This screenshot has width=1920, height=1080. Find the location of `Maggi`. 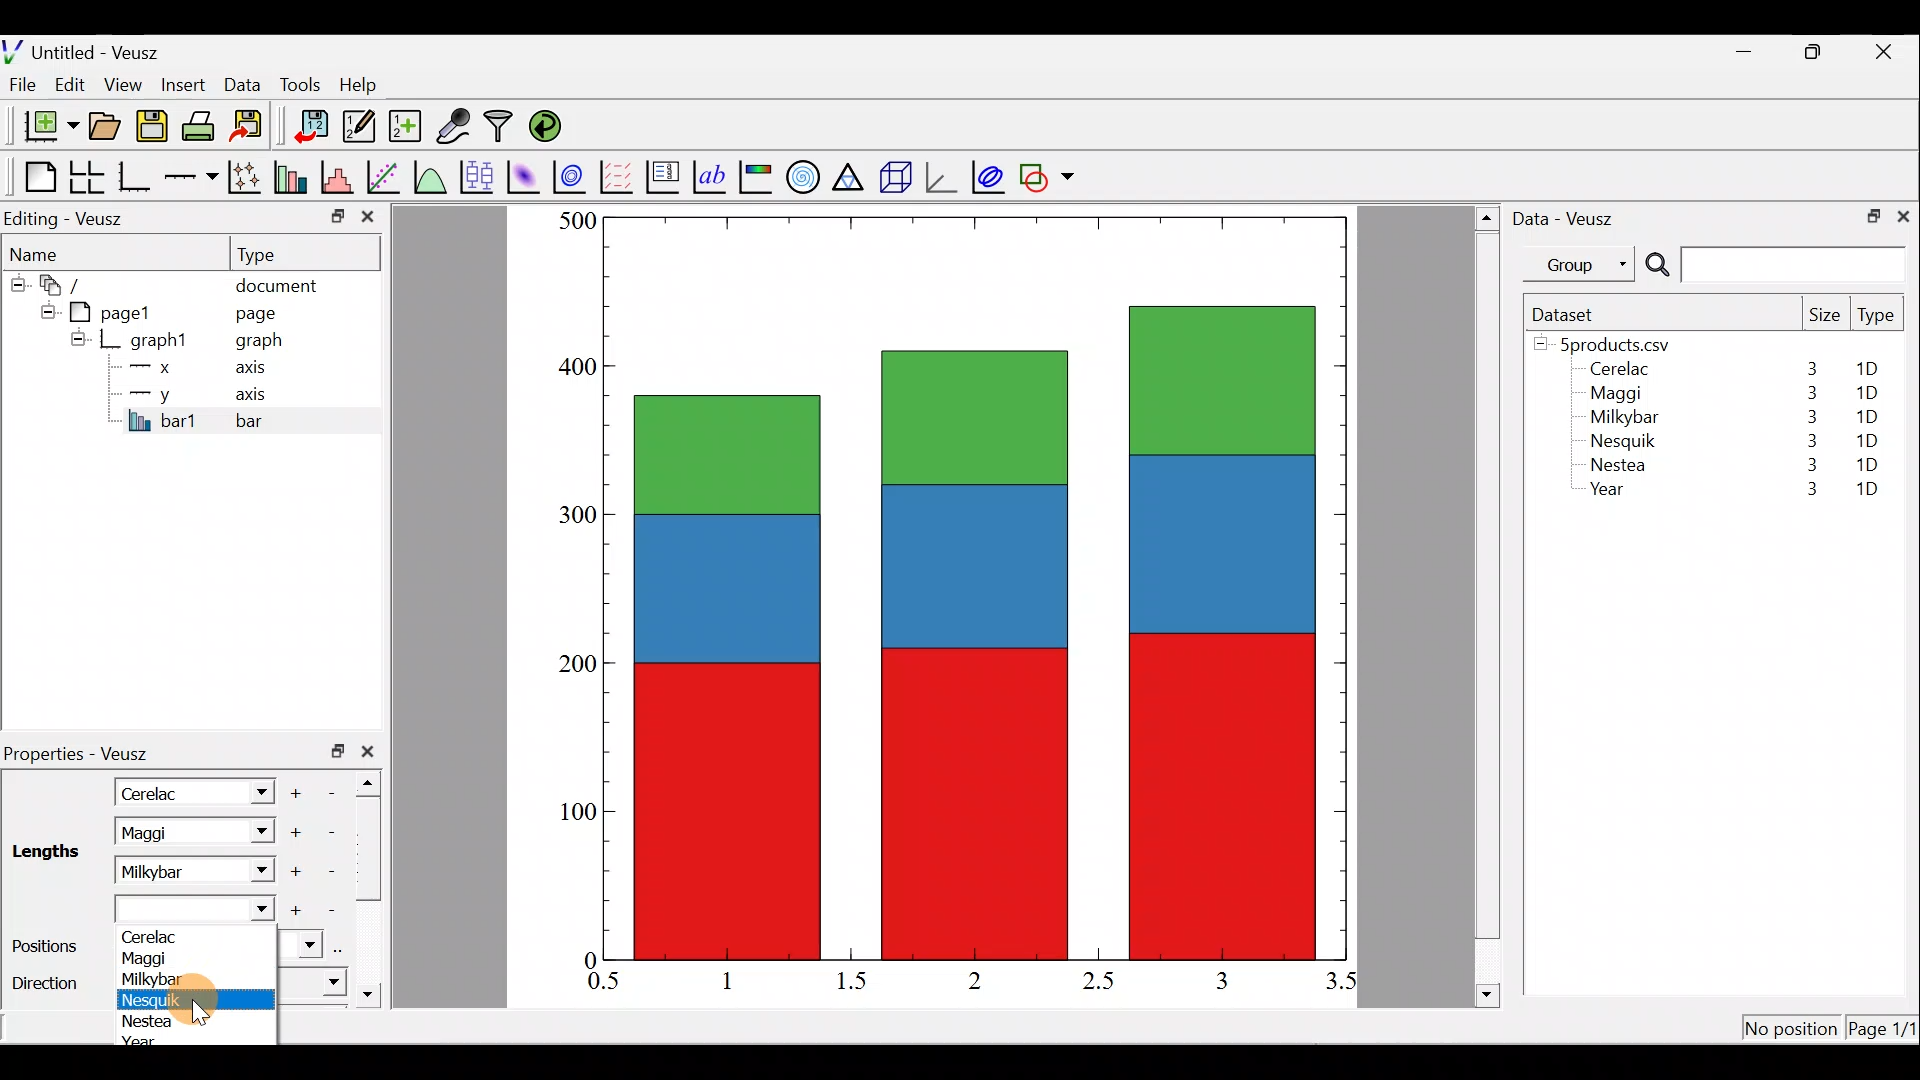

Maggi is located at coordinates (168, 832).